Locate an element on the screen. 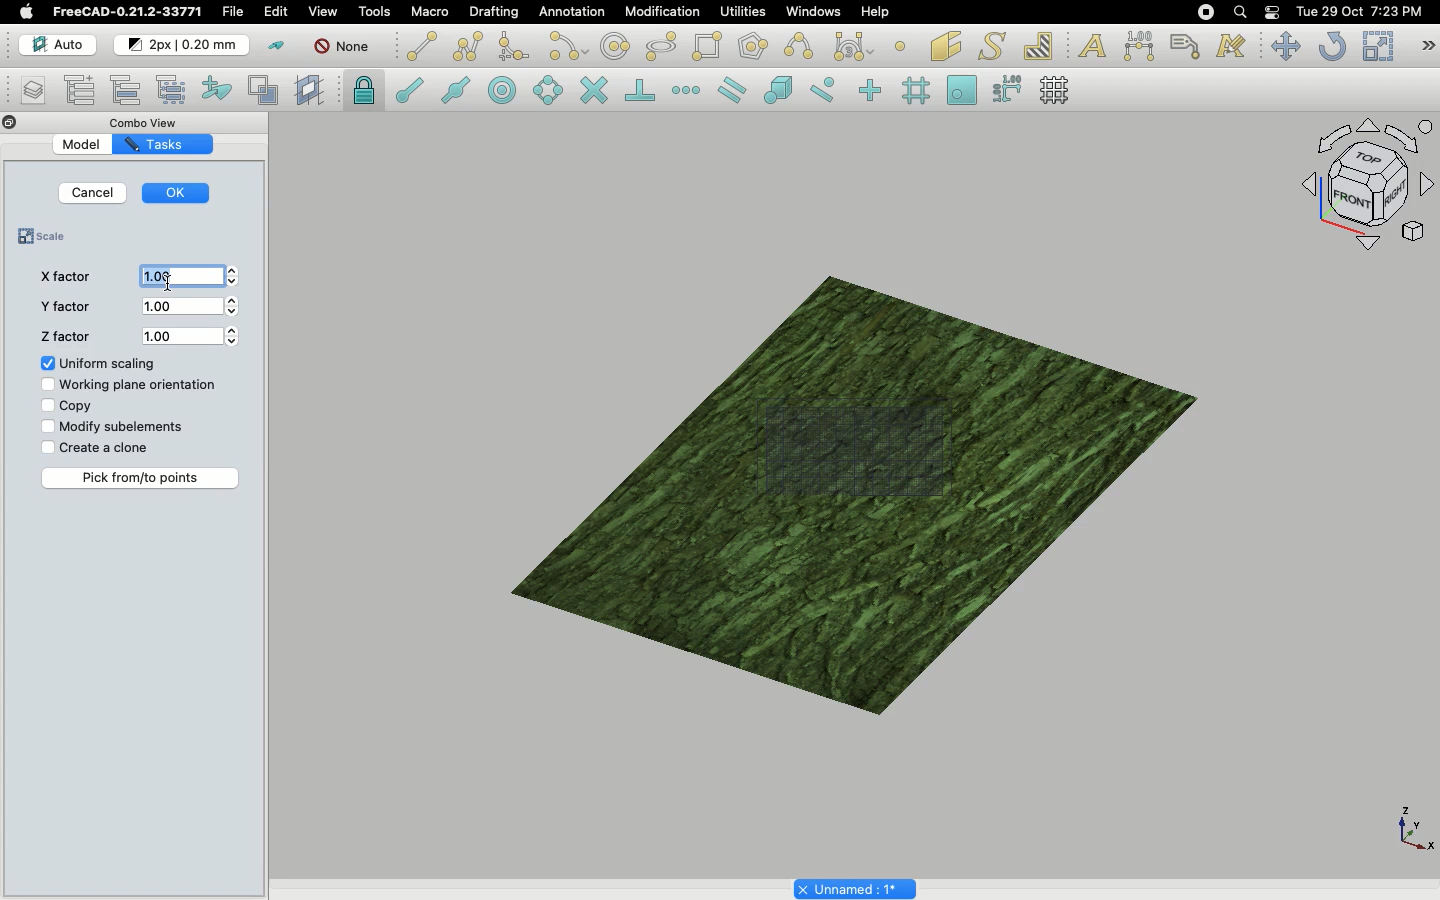  Bezier tools is located at coordinates (856, 46).